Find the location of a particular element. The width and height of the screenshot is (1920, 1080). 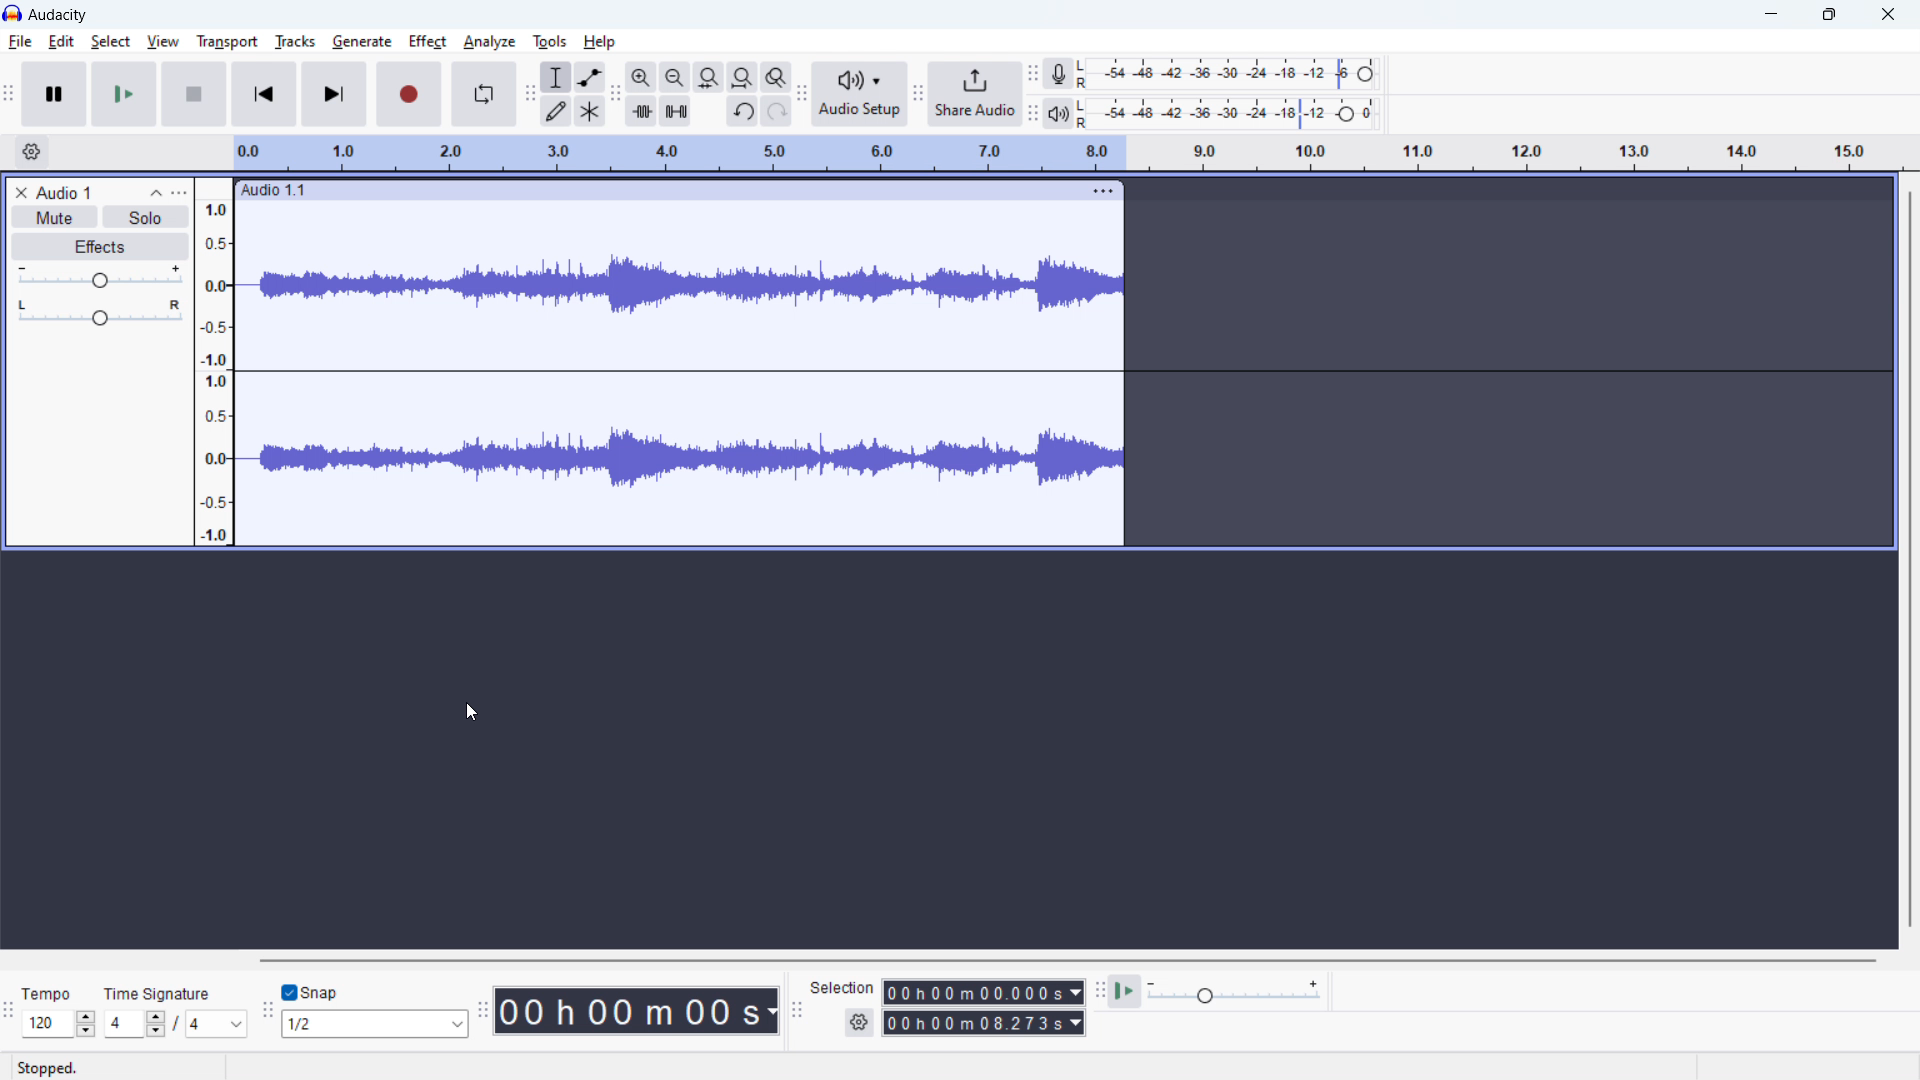

draw tool is located at coordinates (555, 112).